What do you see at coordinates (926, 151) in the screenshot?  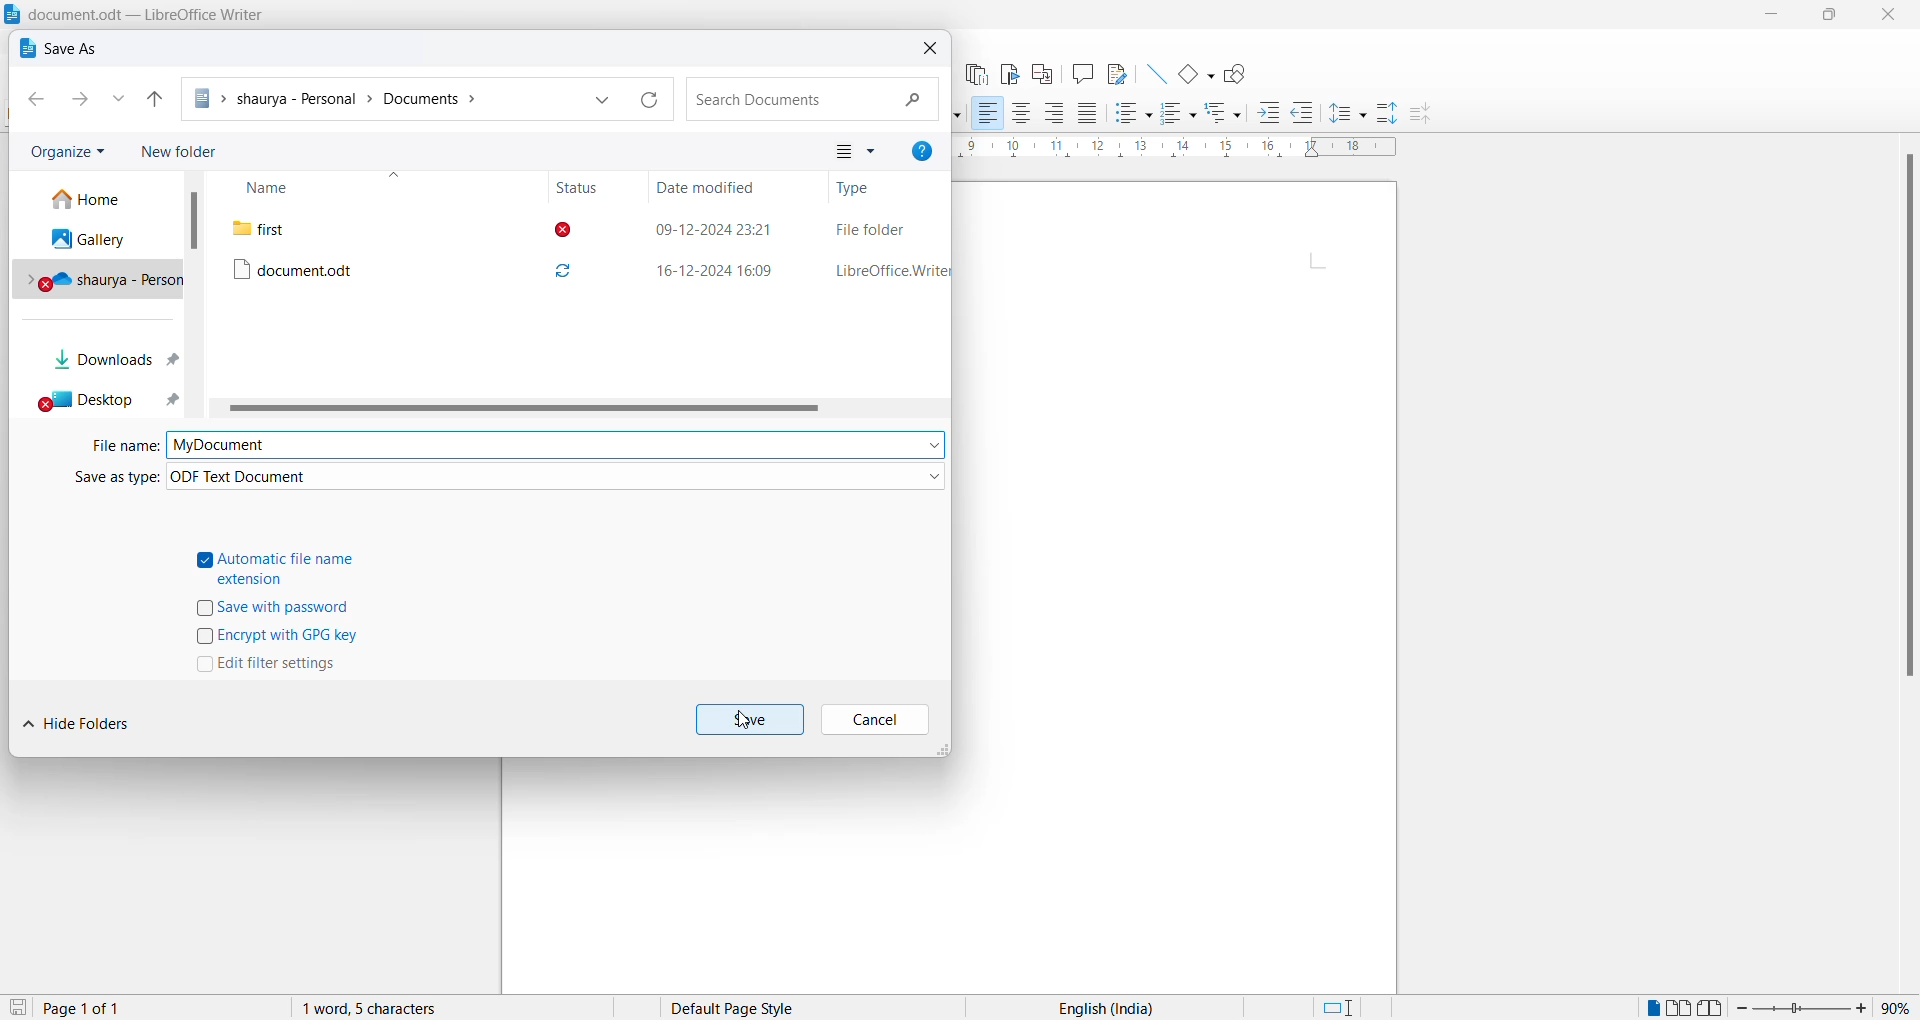 I see `help` at bounding box center [926, 151].